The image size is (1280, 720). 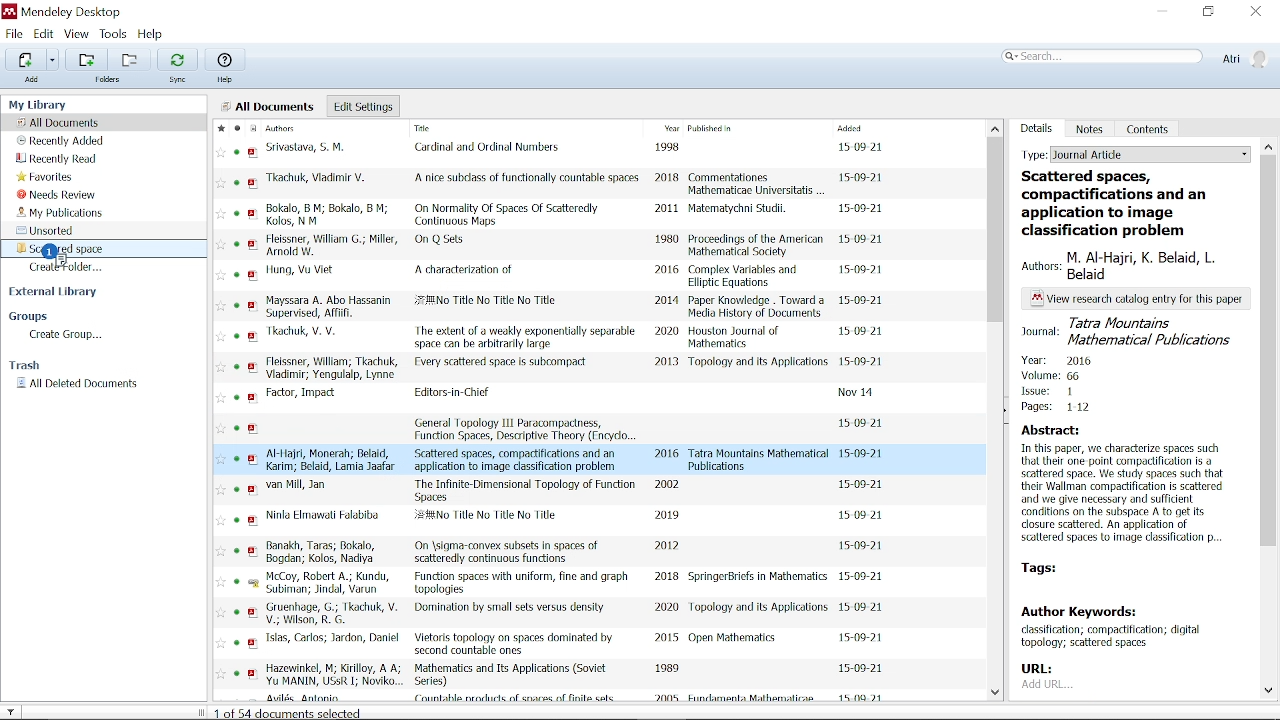 I want to click on 2015, so click(x=666, y=640).